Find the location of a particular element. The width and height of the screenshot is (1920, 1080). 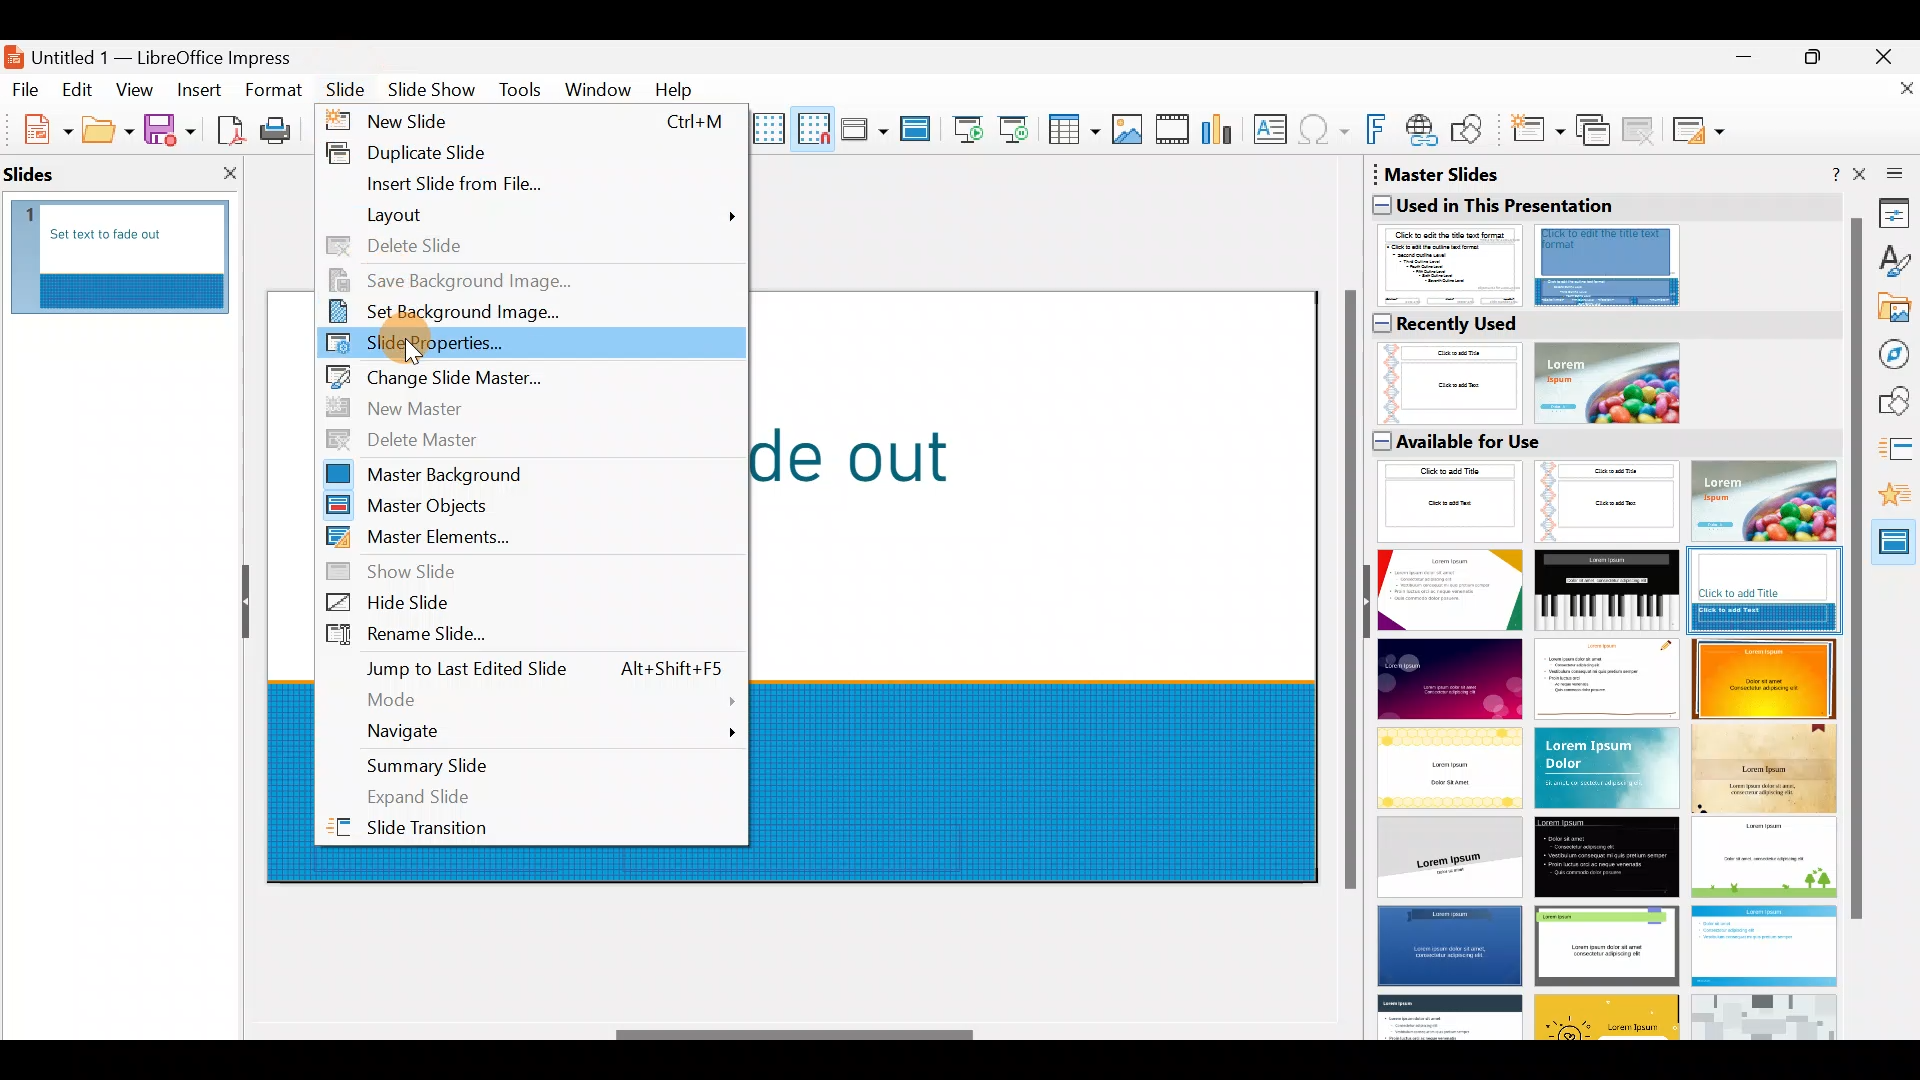

Display grid is located at coordinates (769, 125).